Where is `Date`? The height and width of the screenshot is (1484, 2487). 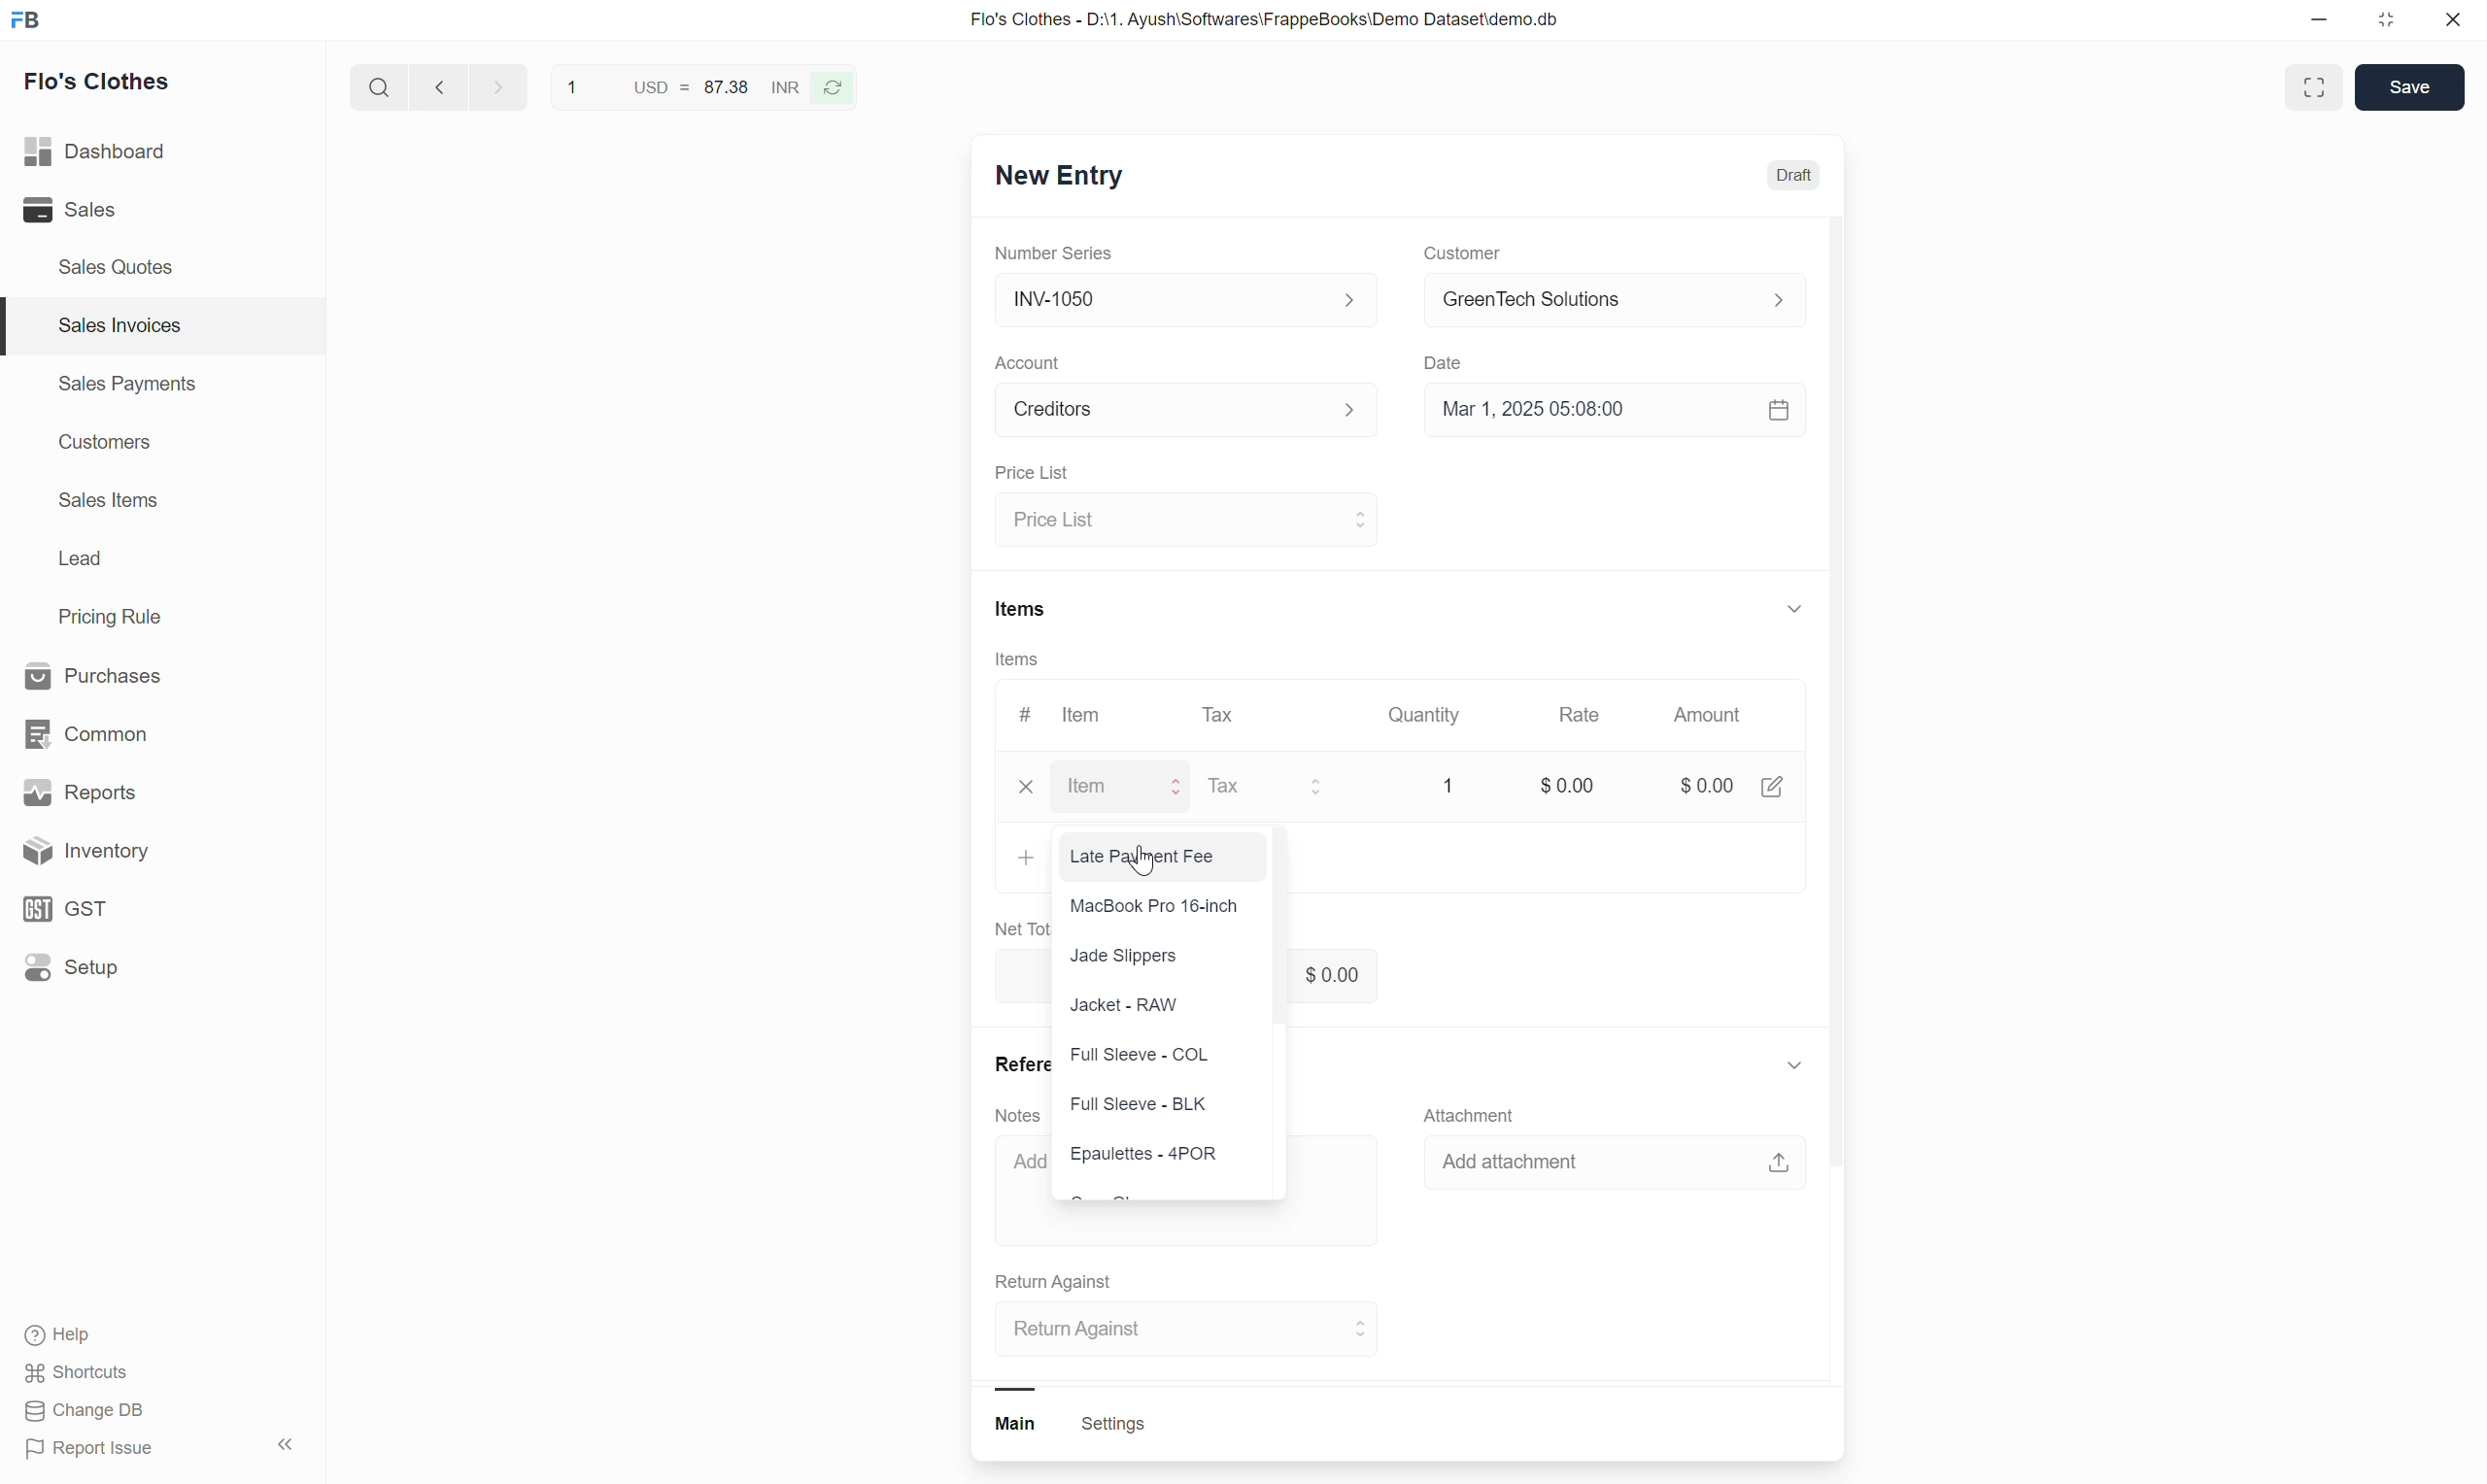 Date is located at coordinates (1449, 365).